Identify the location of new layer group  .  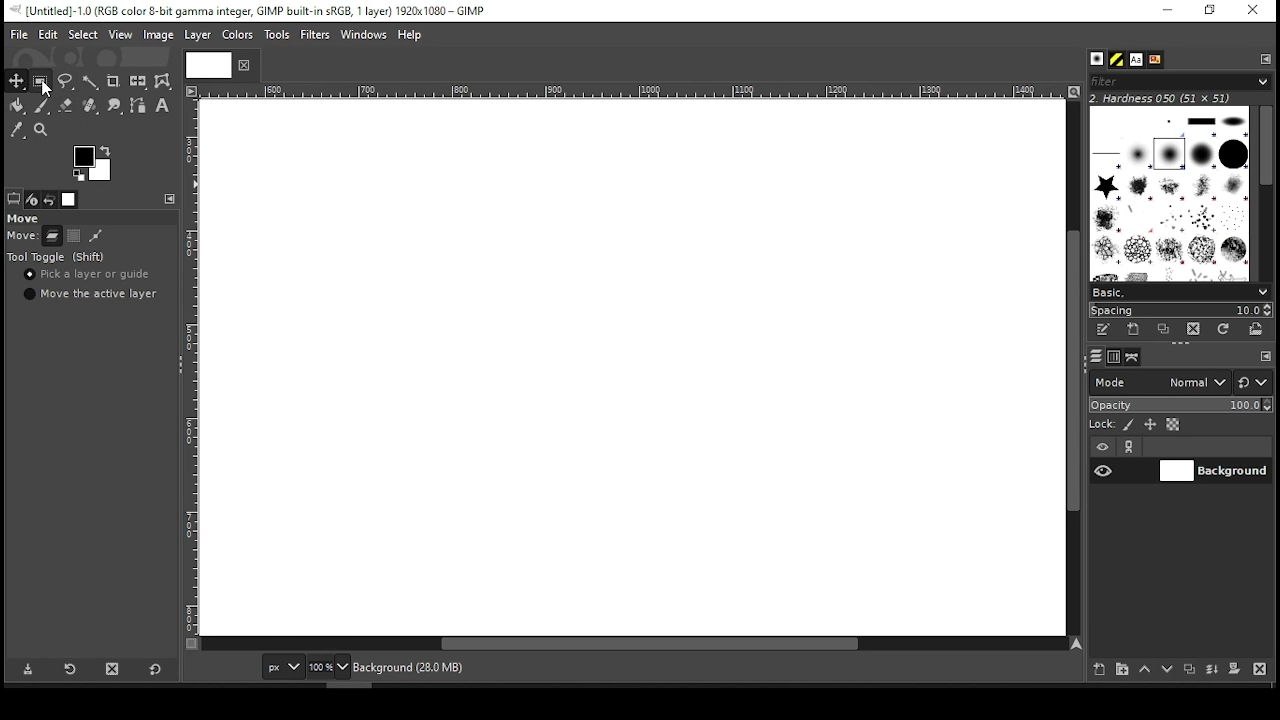
(1121, 669).